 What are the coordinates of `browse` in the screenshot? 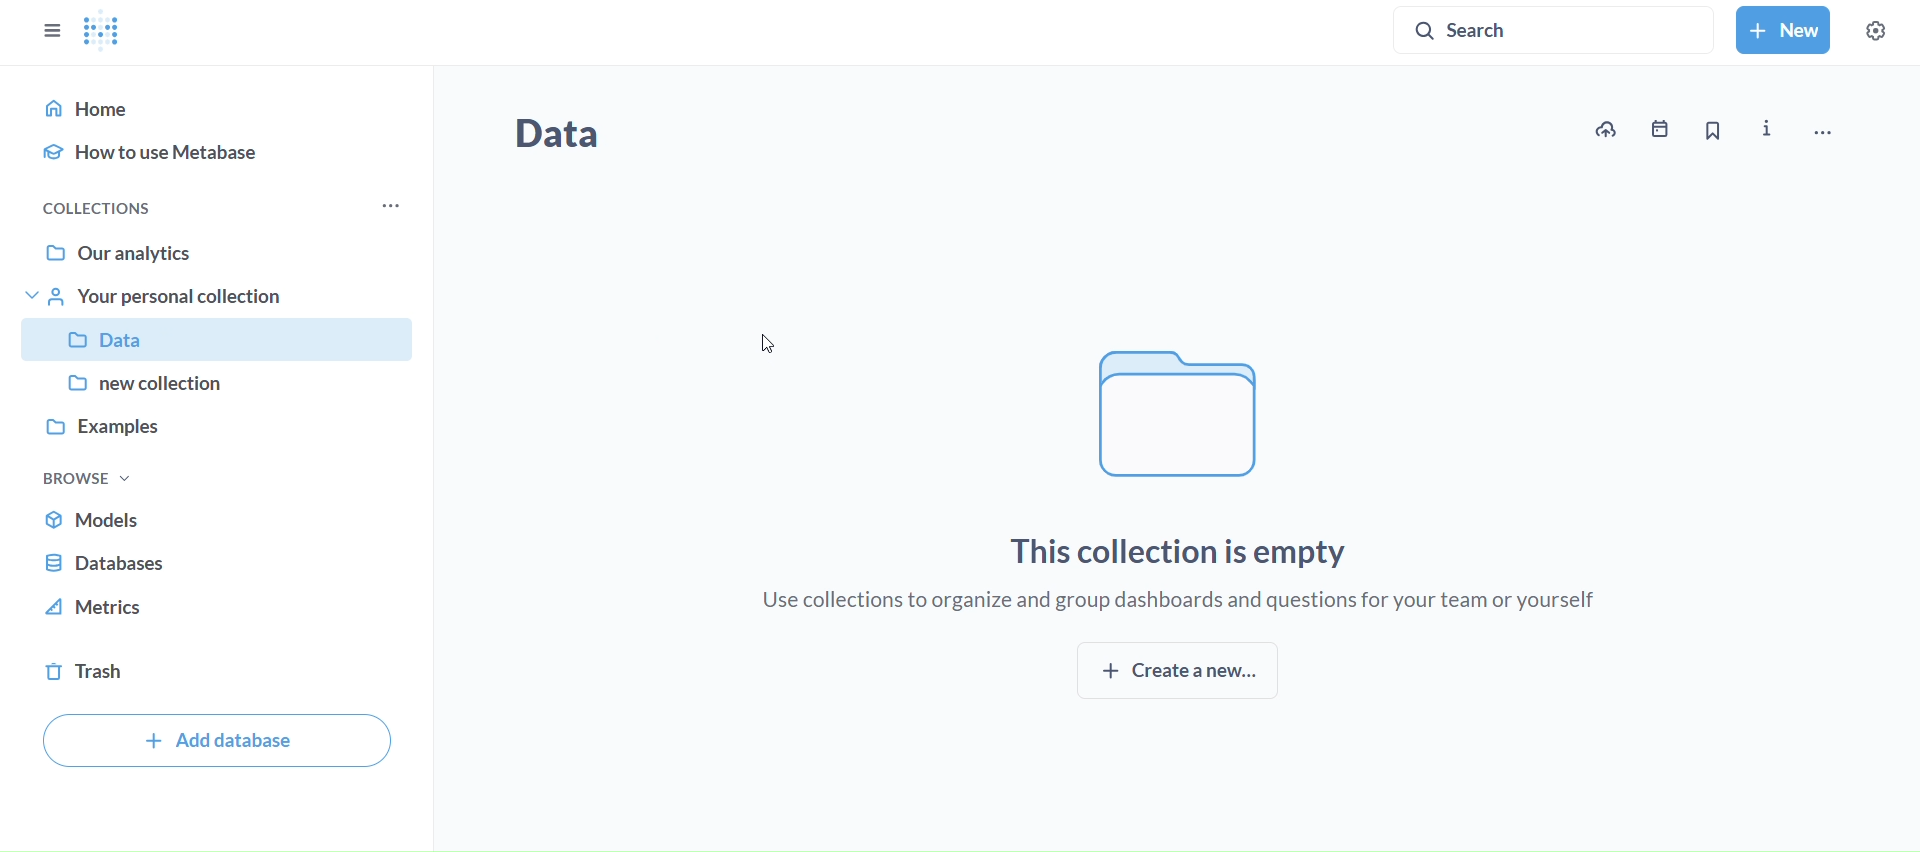 It's located at (84, 478).